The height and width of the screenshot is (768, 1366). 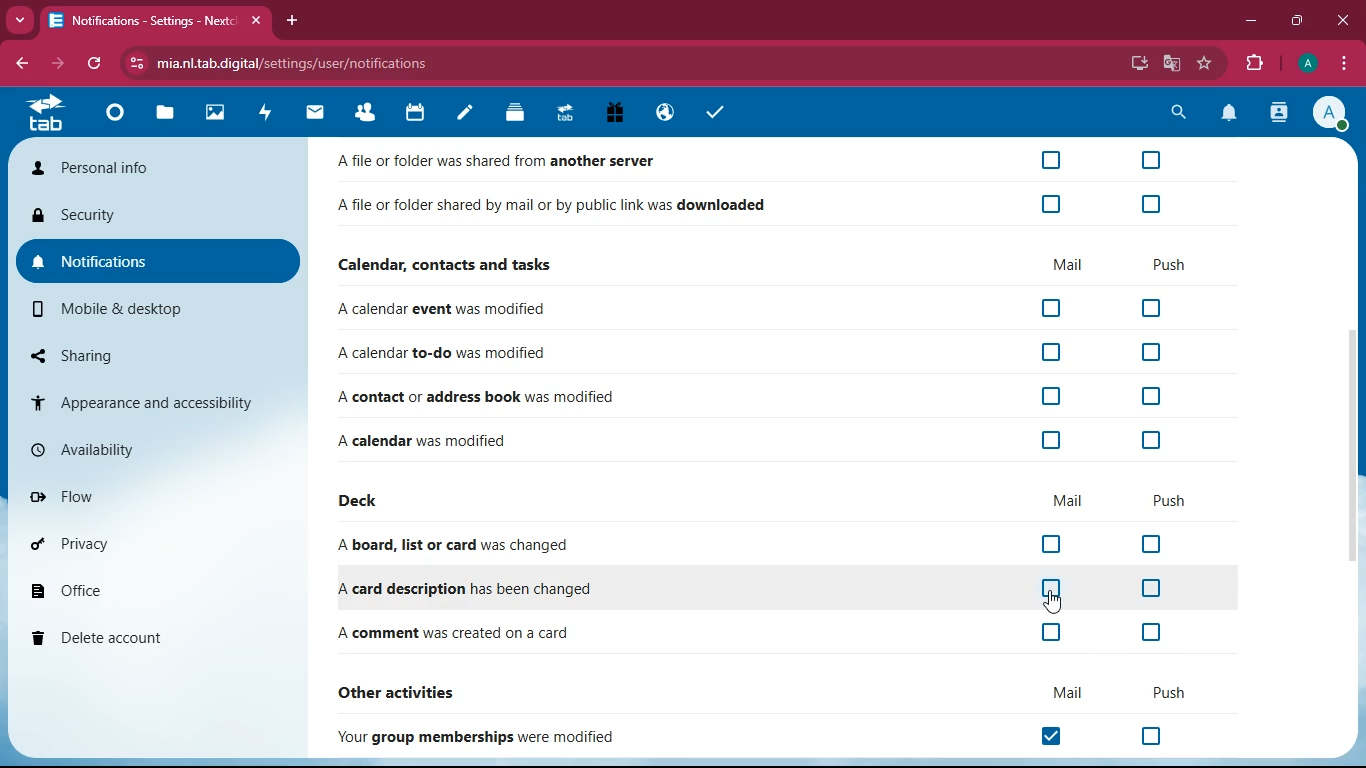 I want to click on A board, list or card was changed, so click(x=460, y=546).